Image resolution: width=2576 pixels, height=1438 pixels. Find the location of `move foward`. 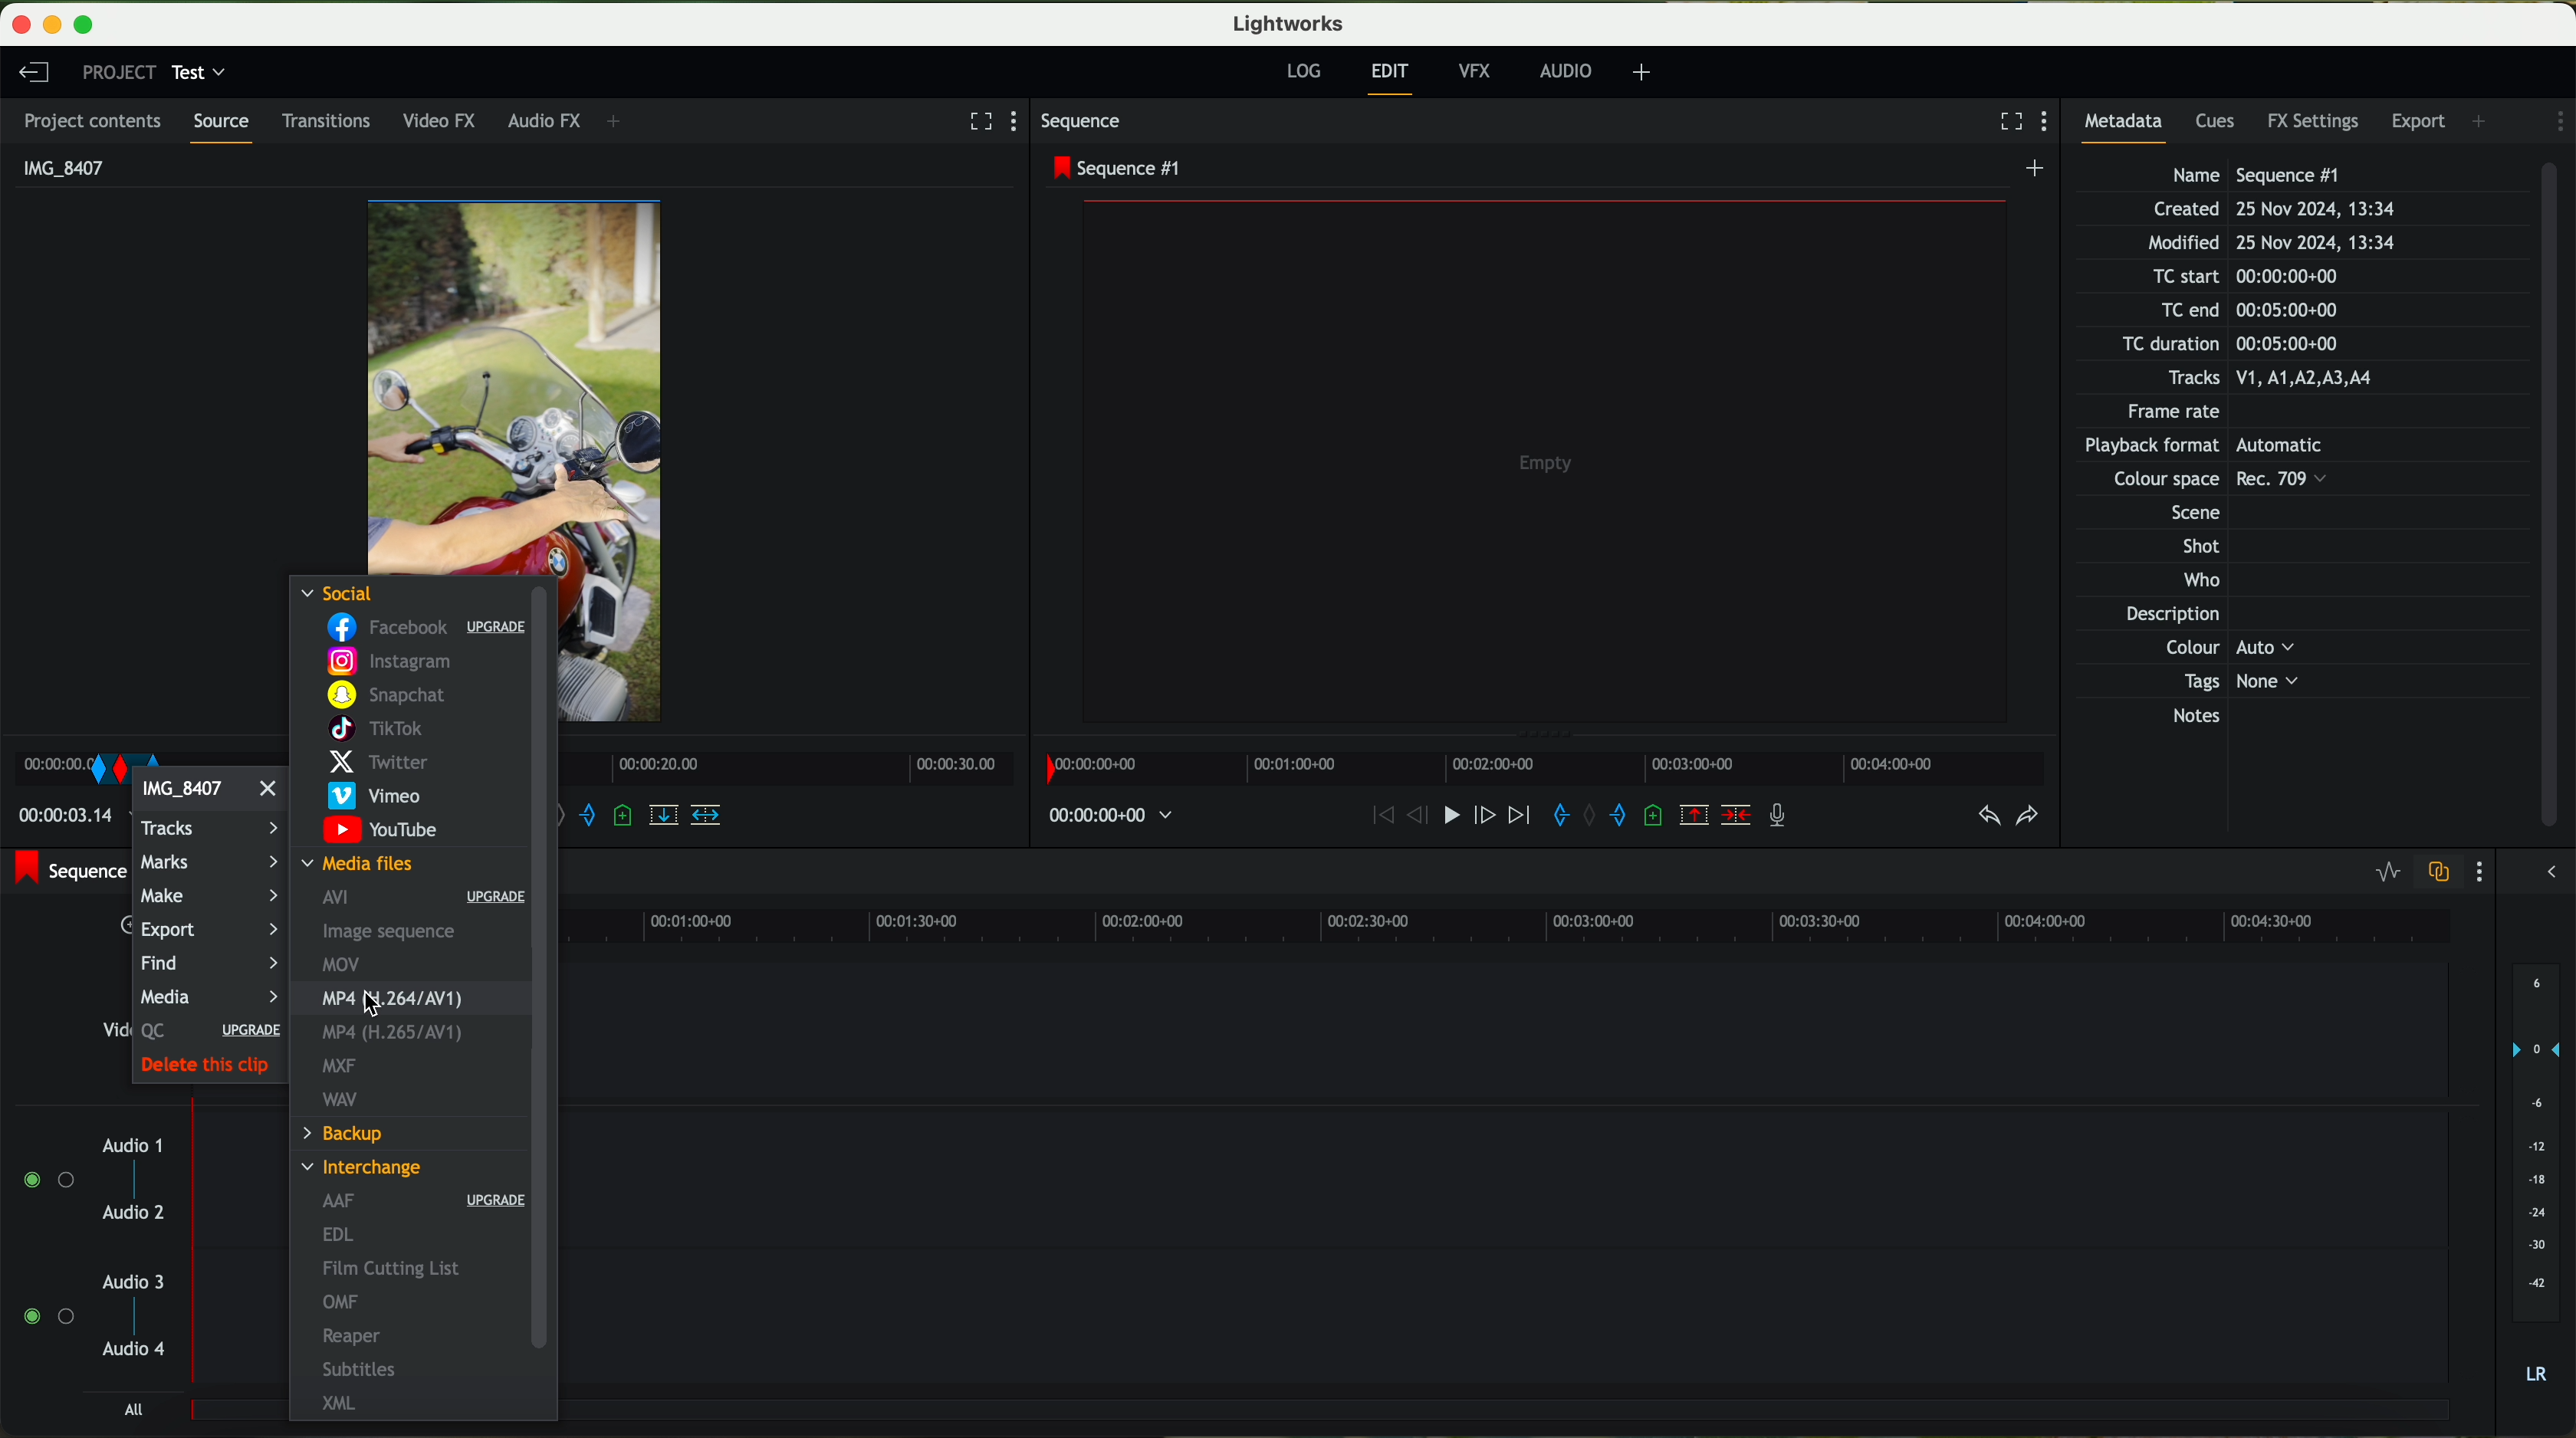

move foward is located at coordinates (1514, 818).